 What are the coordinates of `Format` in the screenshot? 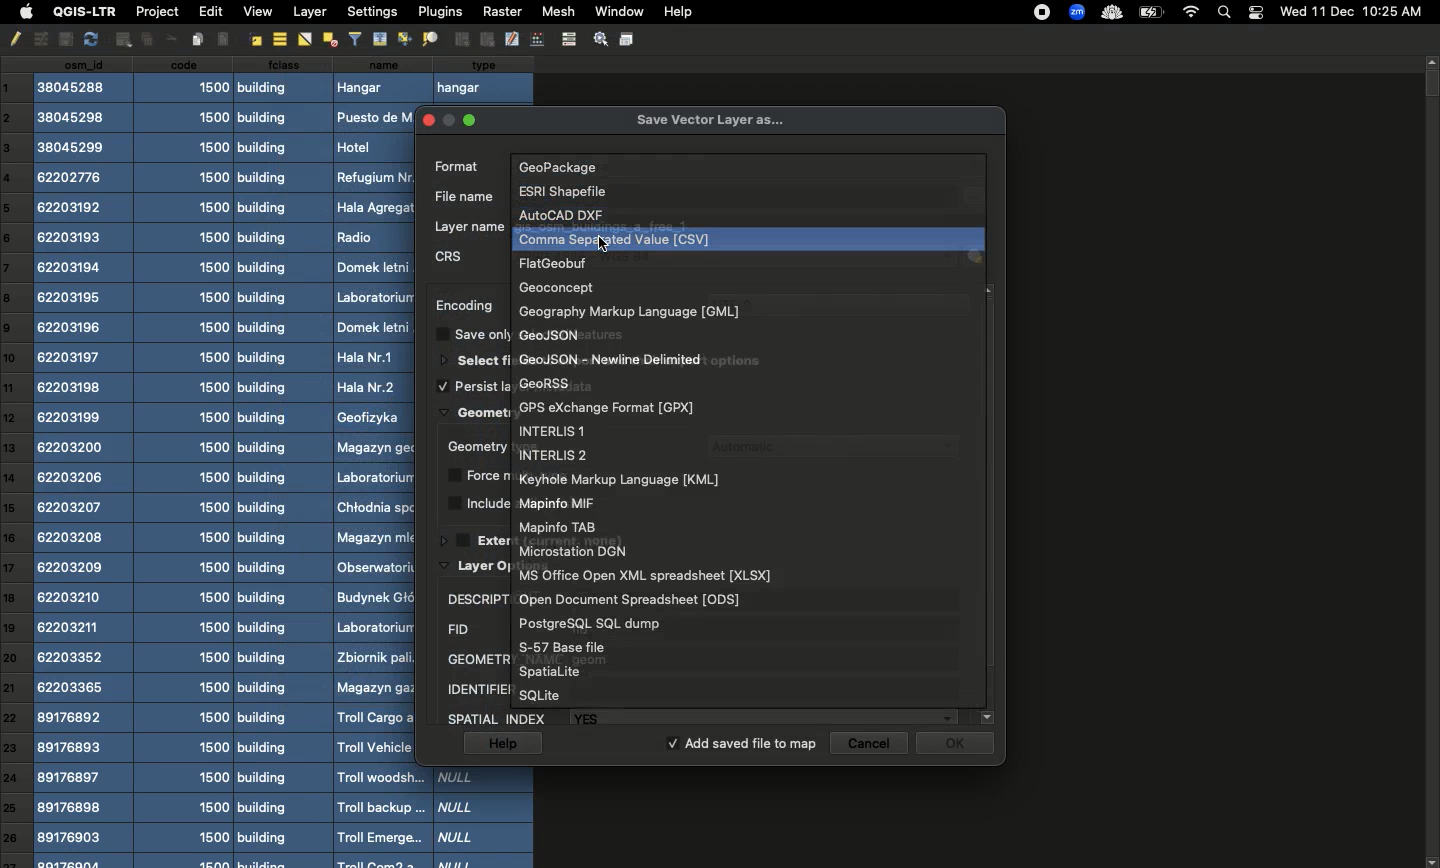 It's located at (634, 309).